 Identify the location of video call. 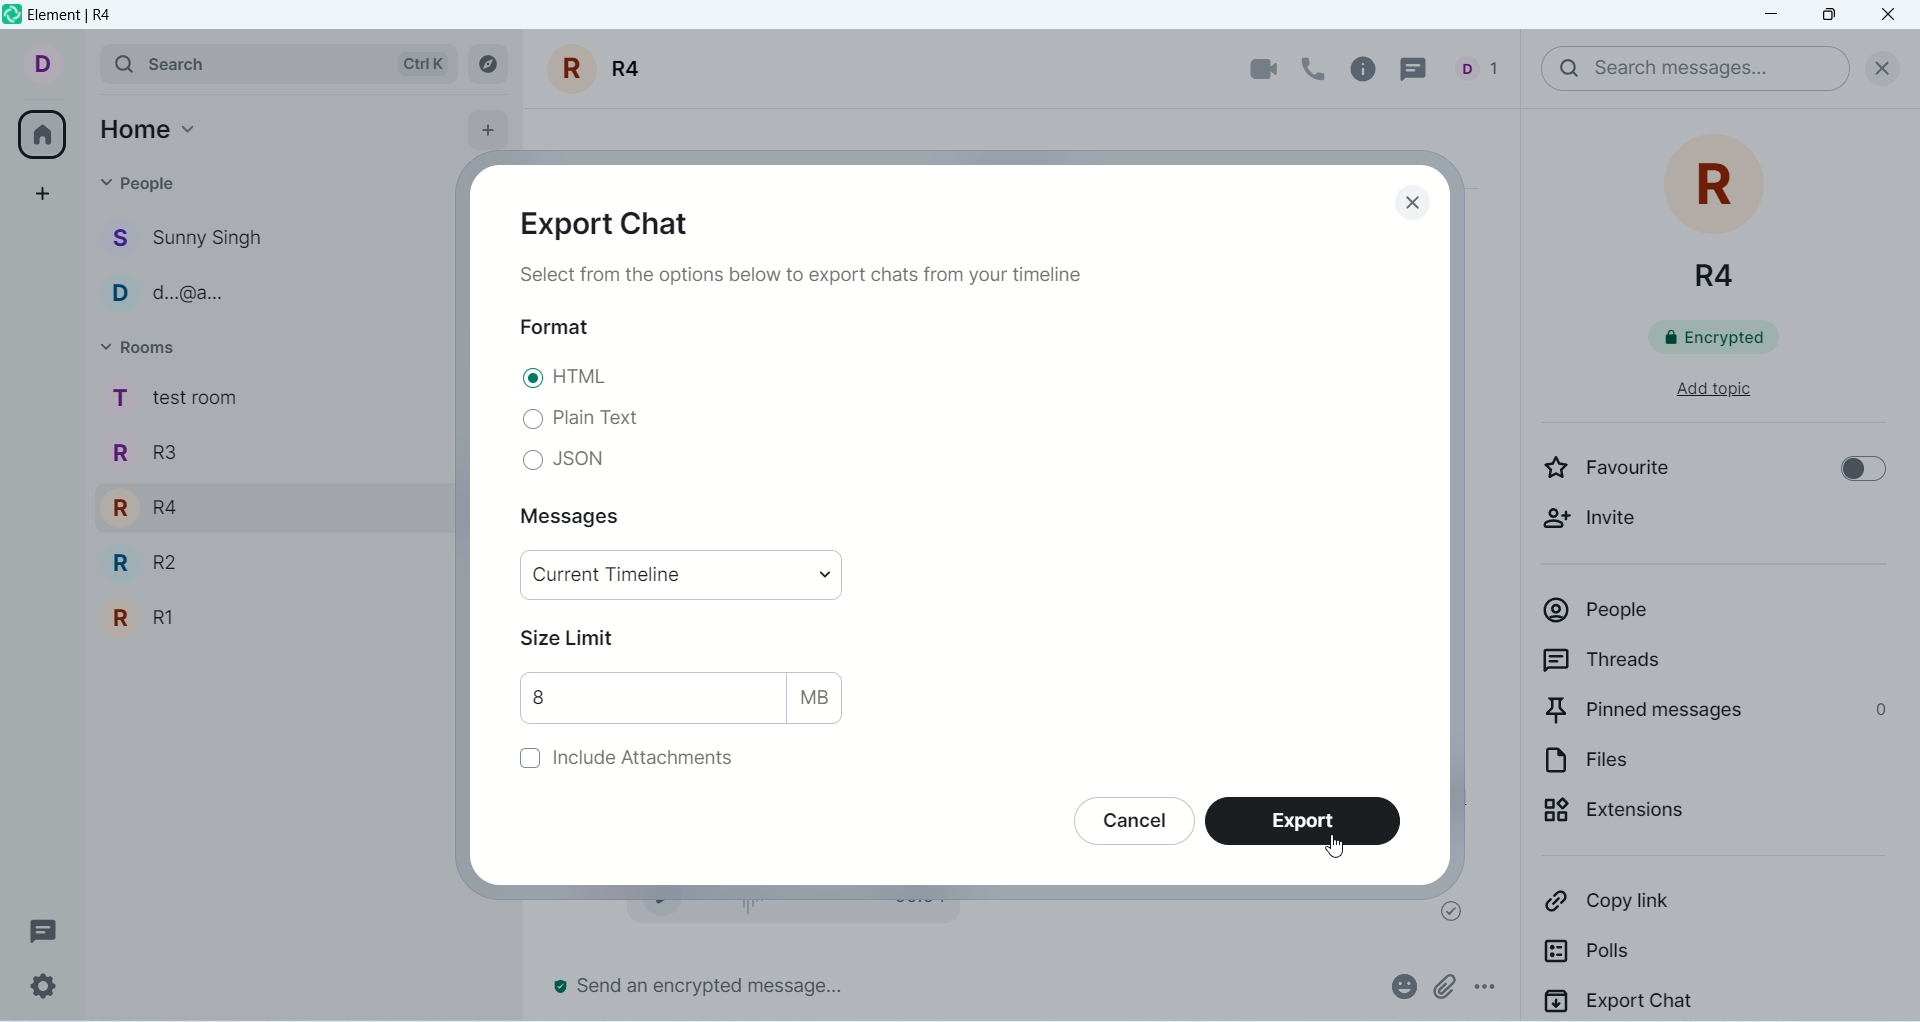
(1252, 70).